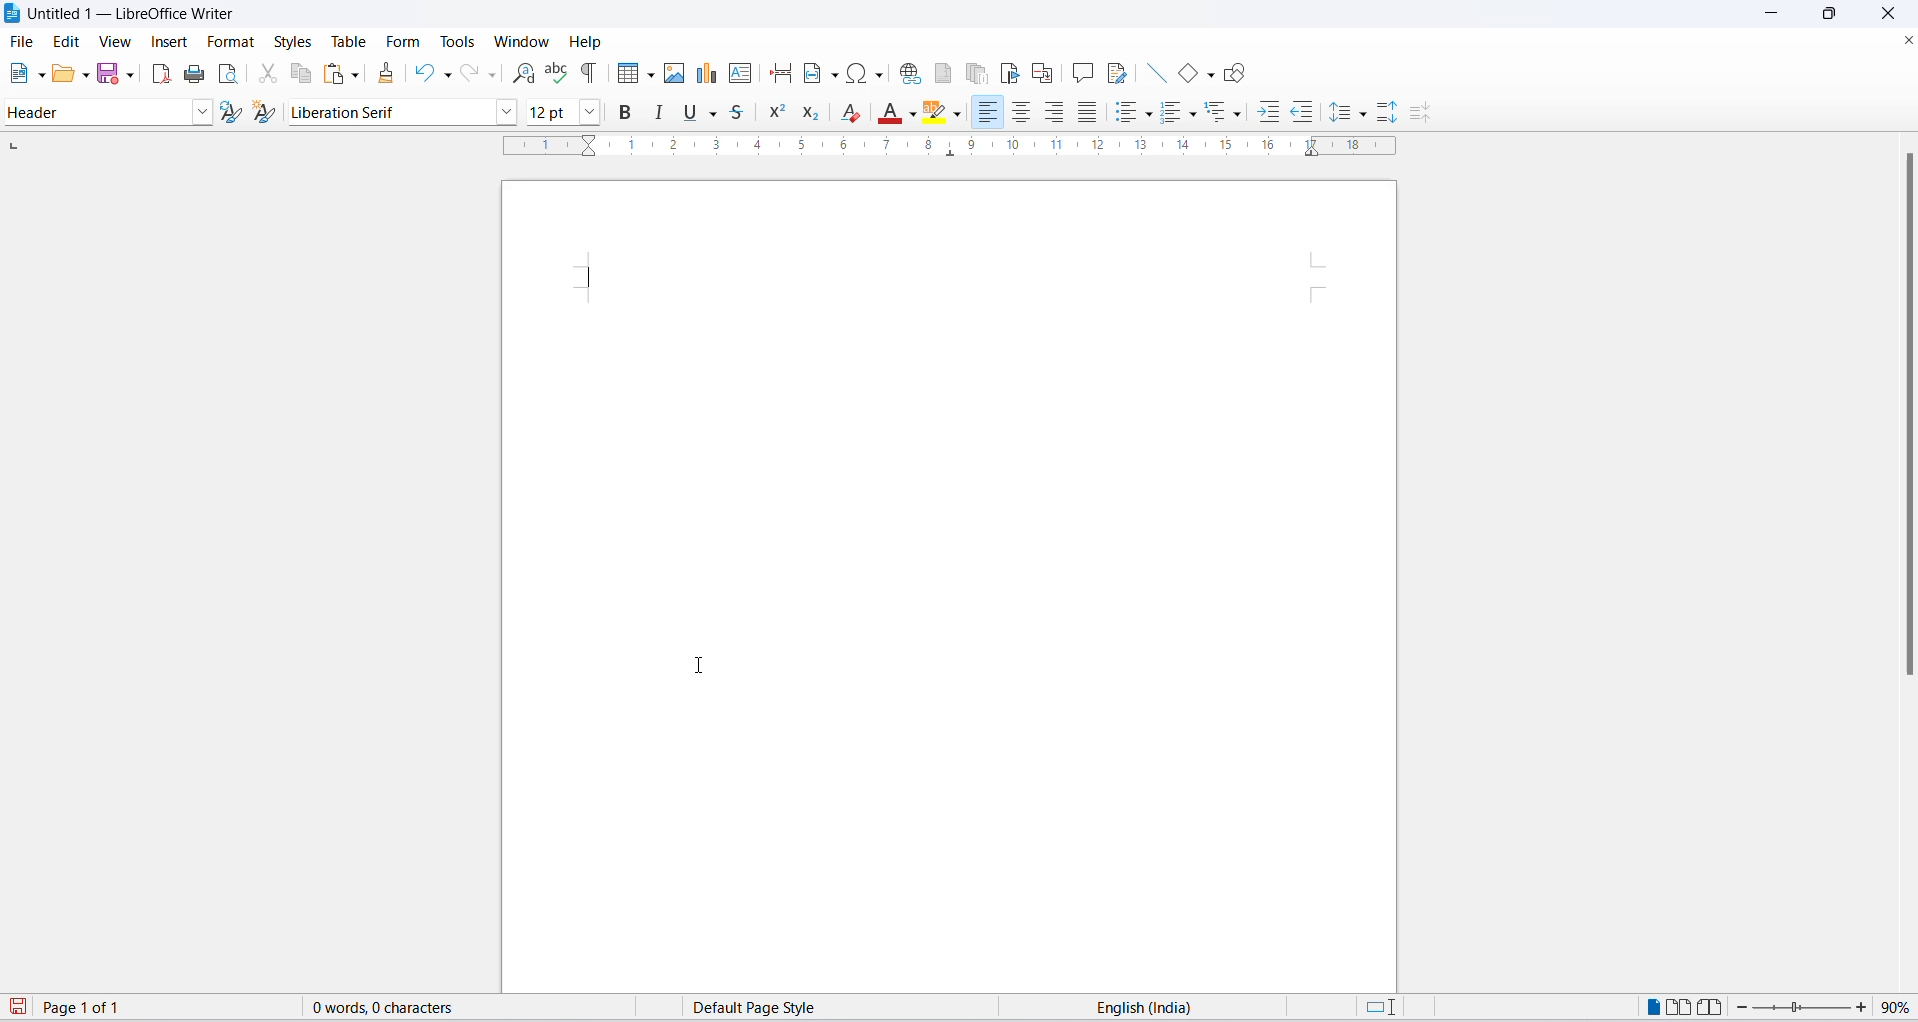  Describe the element at coordinates (1081, 70) in the screenshot. I see `insert comments` at that location.